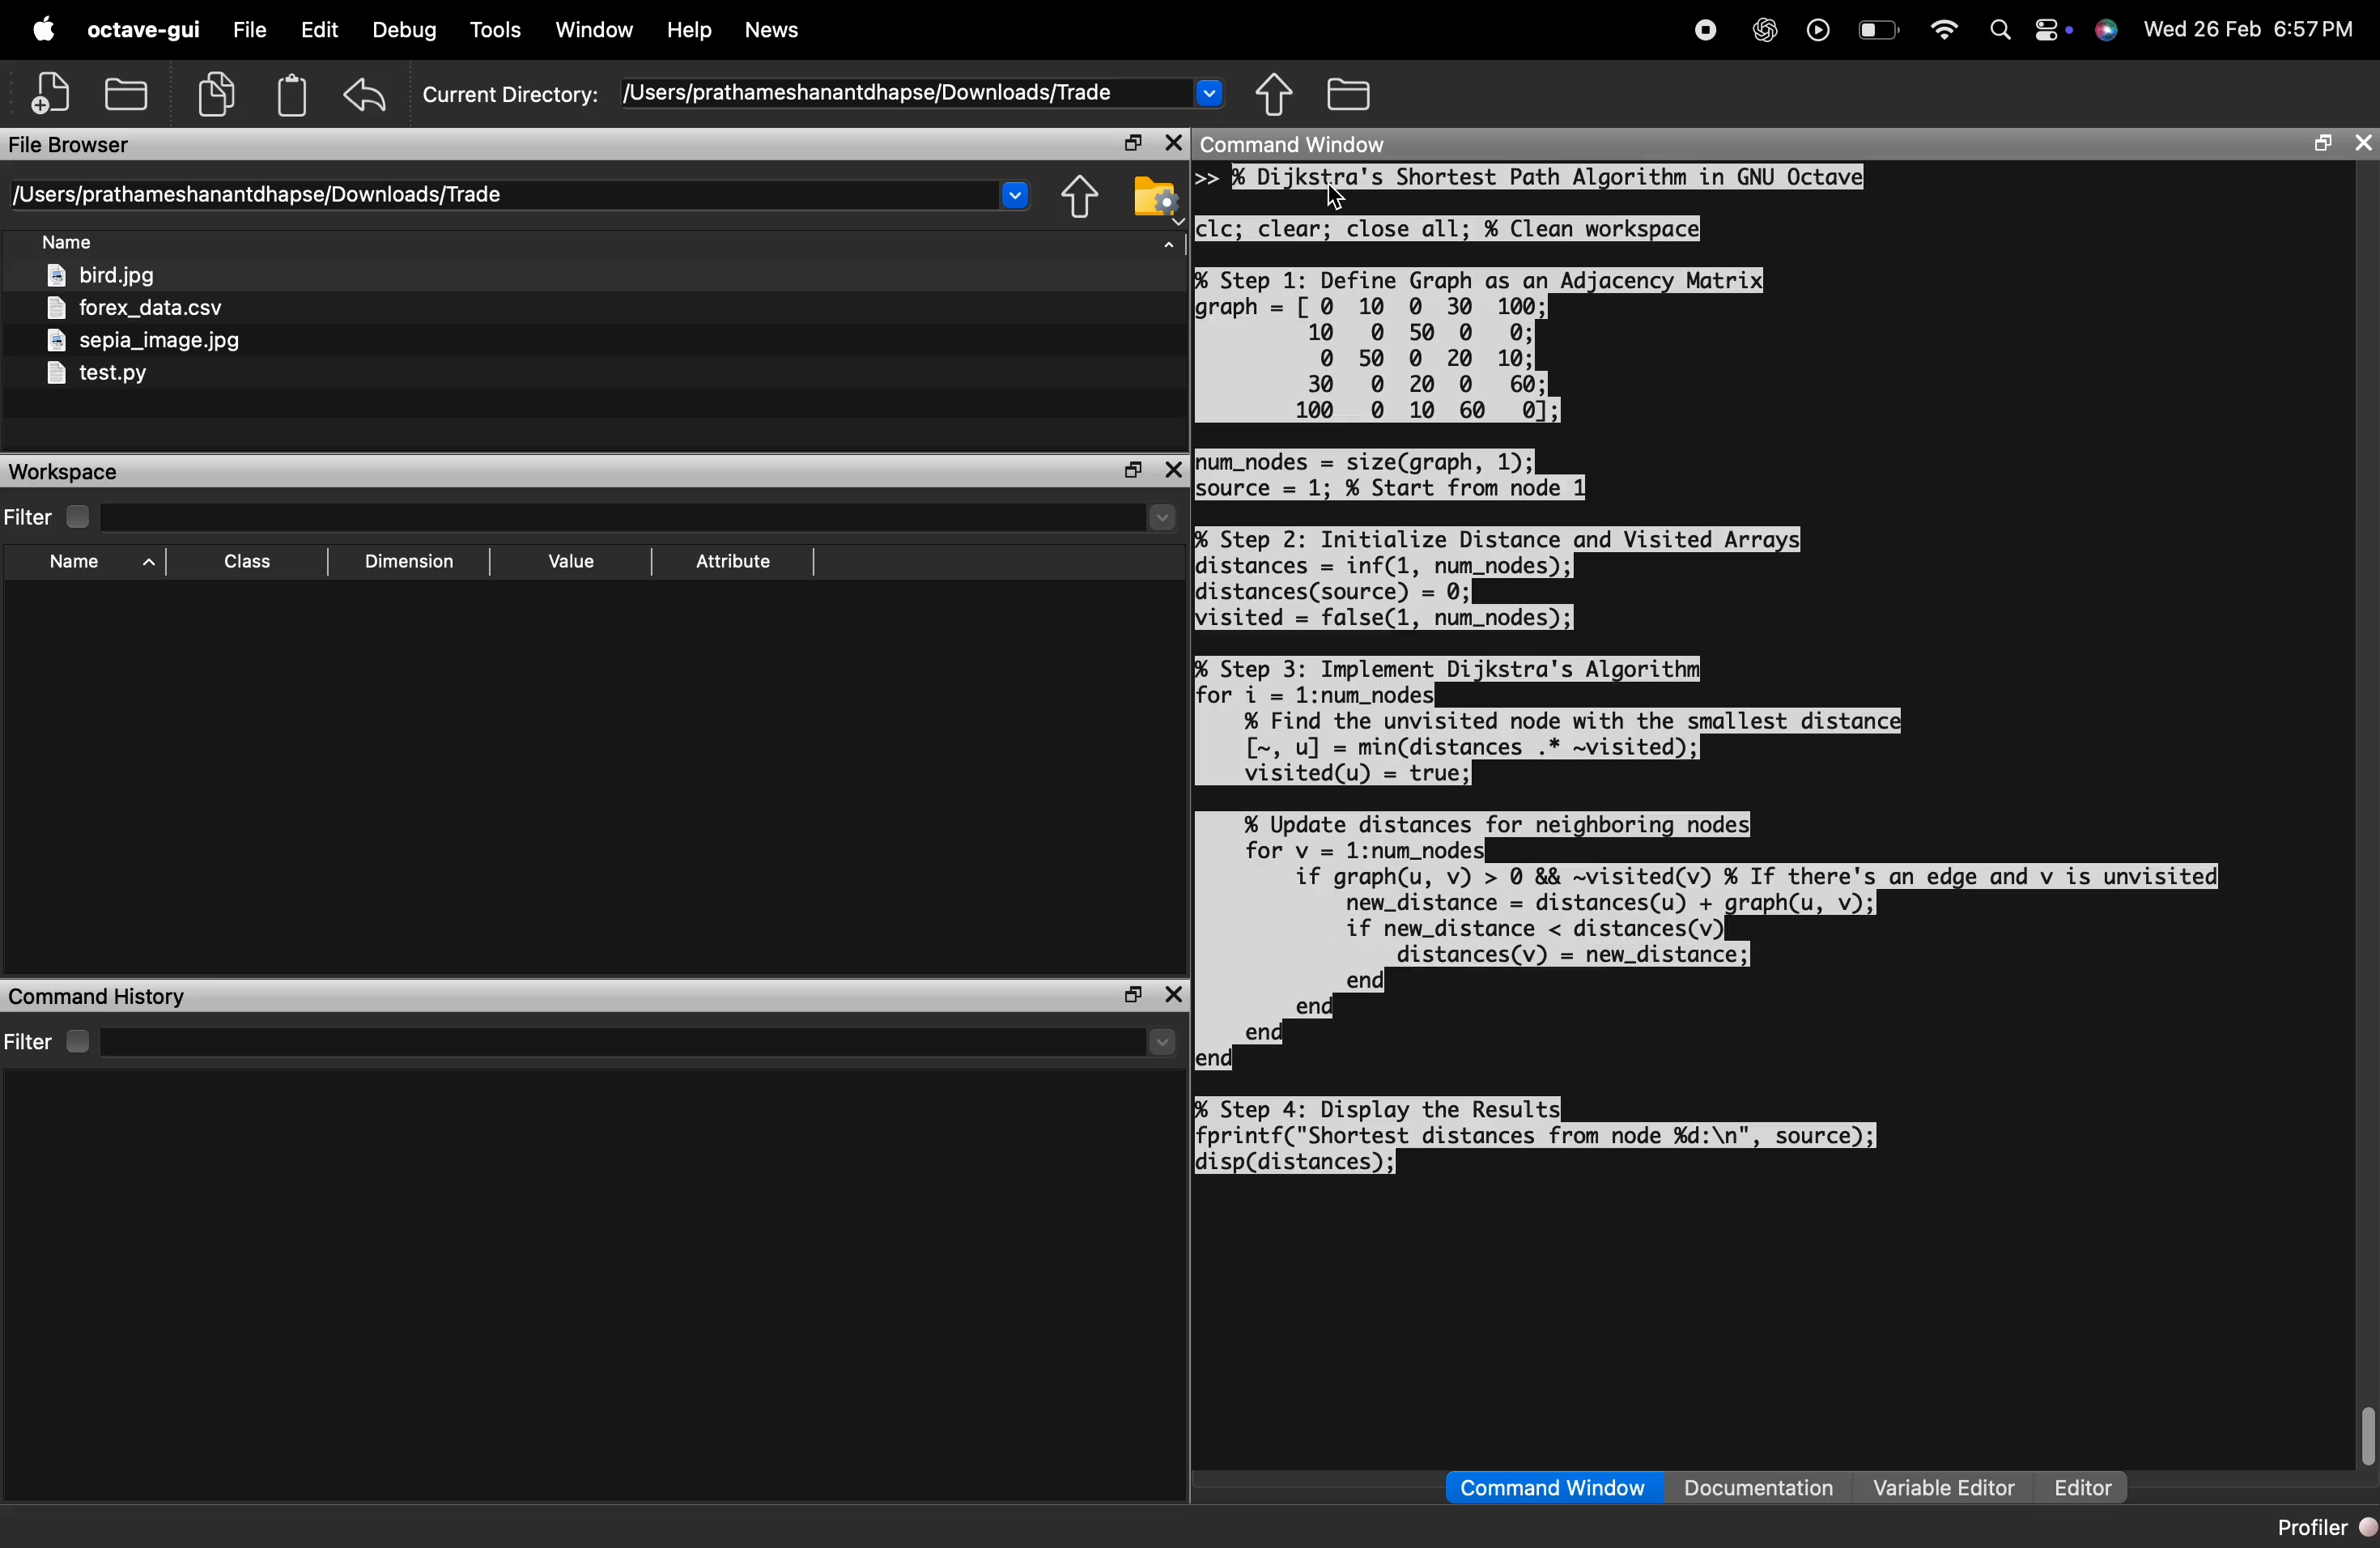 The height and width of the screenshot is (1548, 2380). I want to click on battery, so click(1884, 32).